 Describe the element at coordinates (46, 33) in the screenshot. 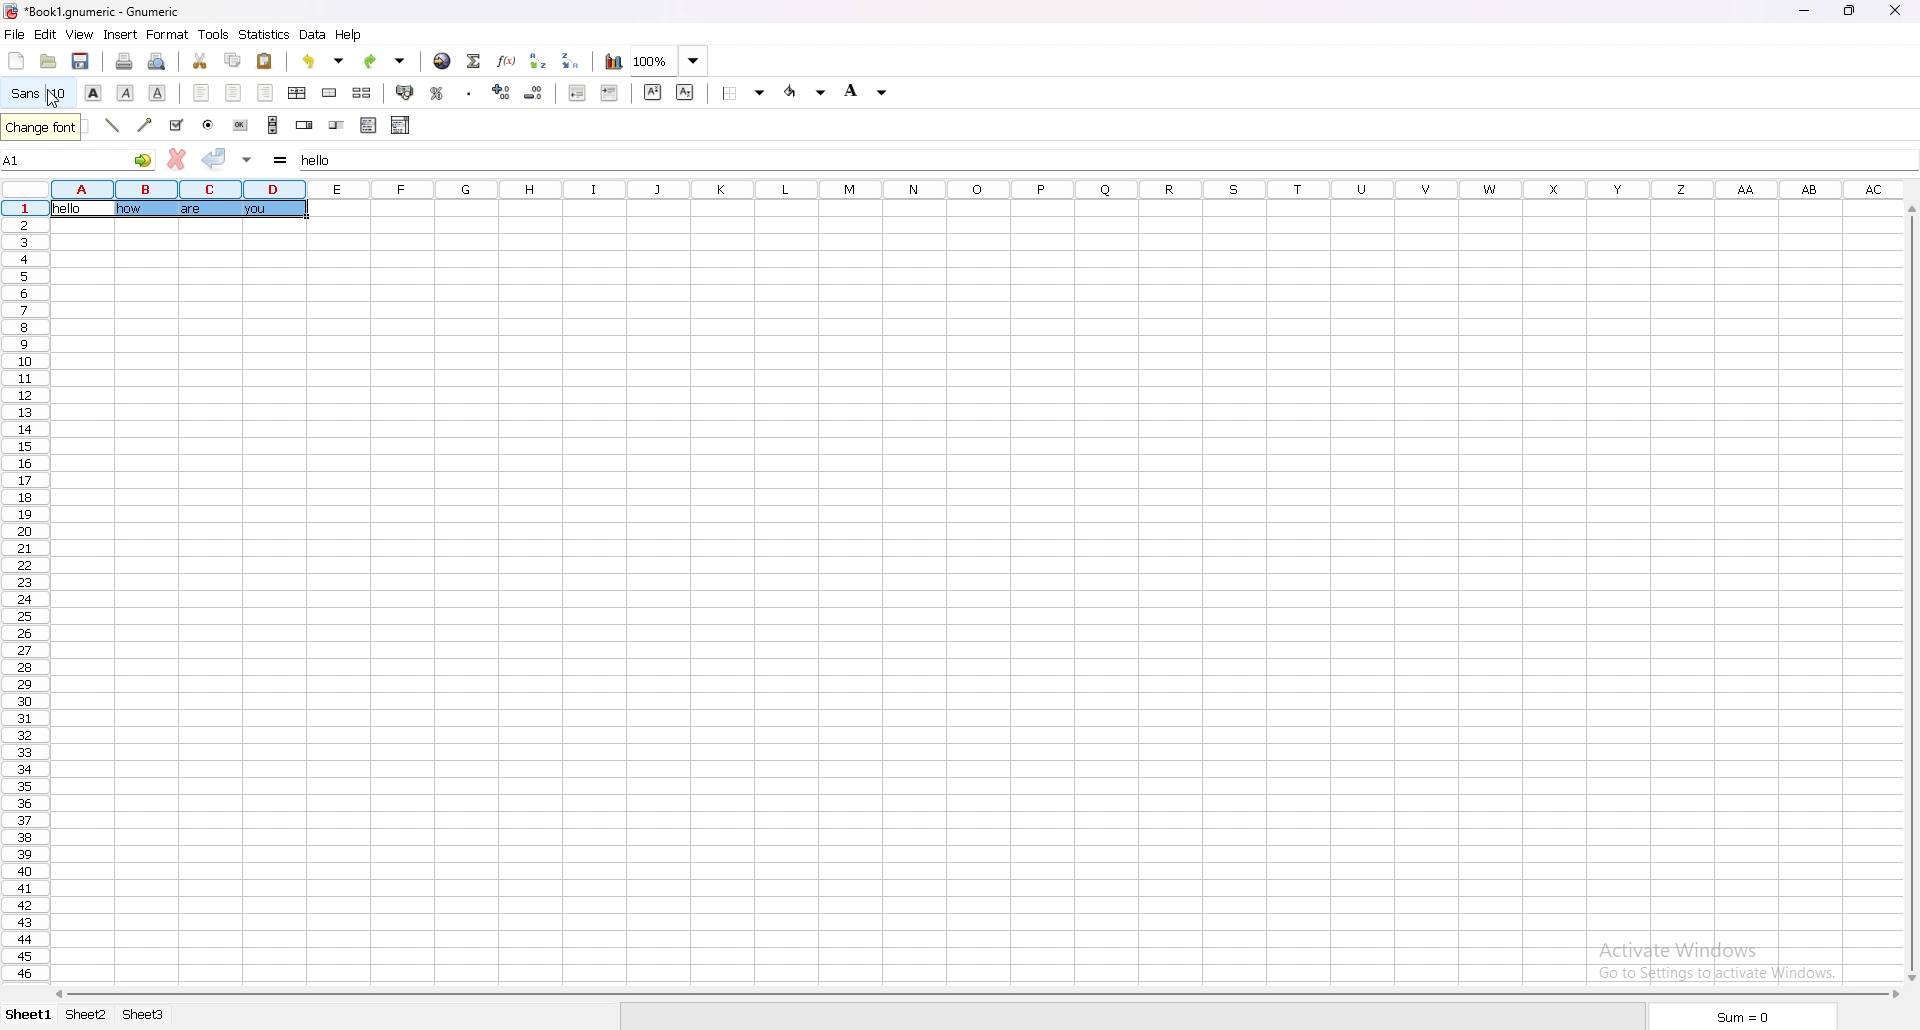

I see `edit` at that location.